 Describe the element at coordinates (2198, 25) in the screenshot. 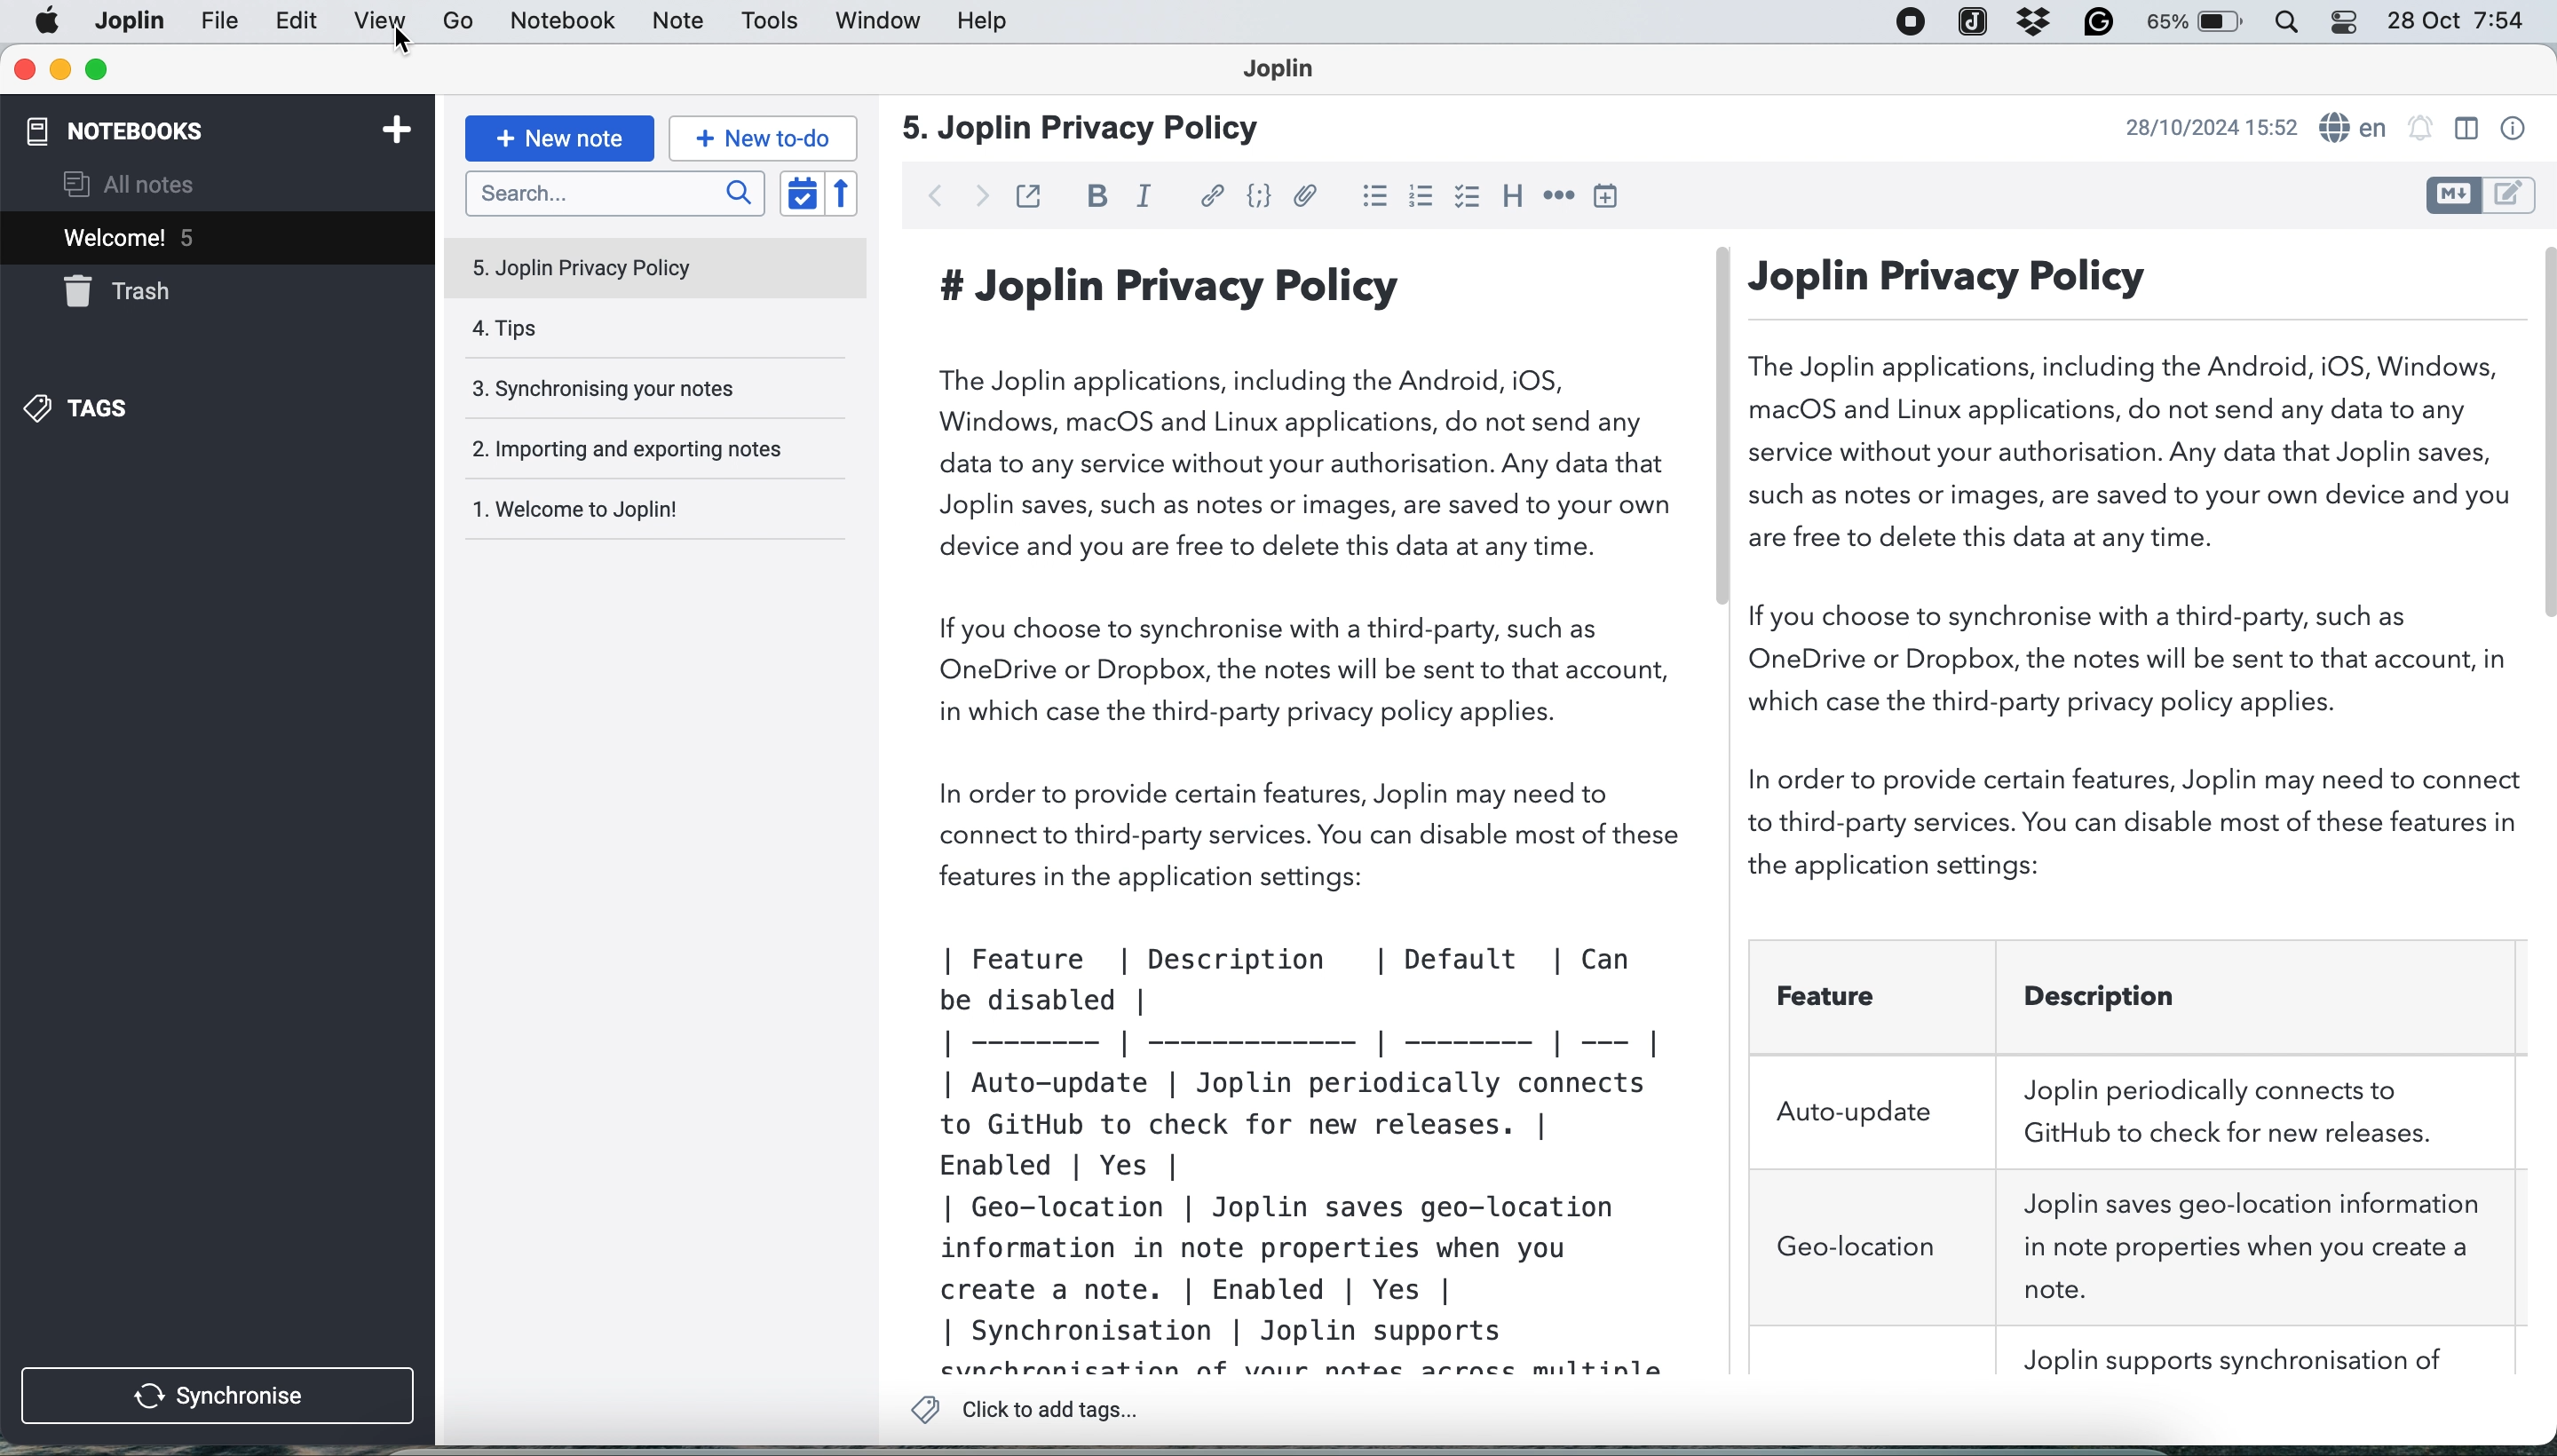

I see `battery` at that location.